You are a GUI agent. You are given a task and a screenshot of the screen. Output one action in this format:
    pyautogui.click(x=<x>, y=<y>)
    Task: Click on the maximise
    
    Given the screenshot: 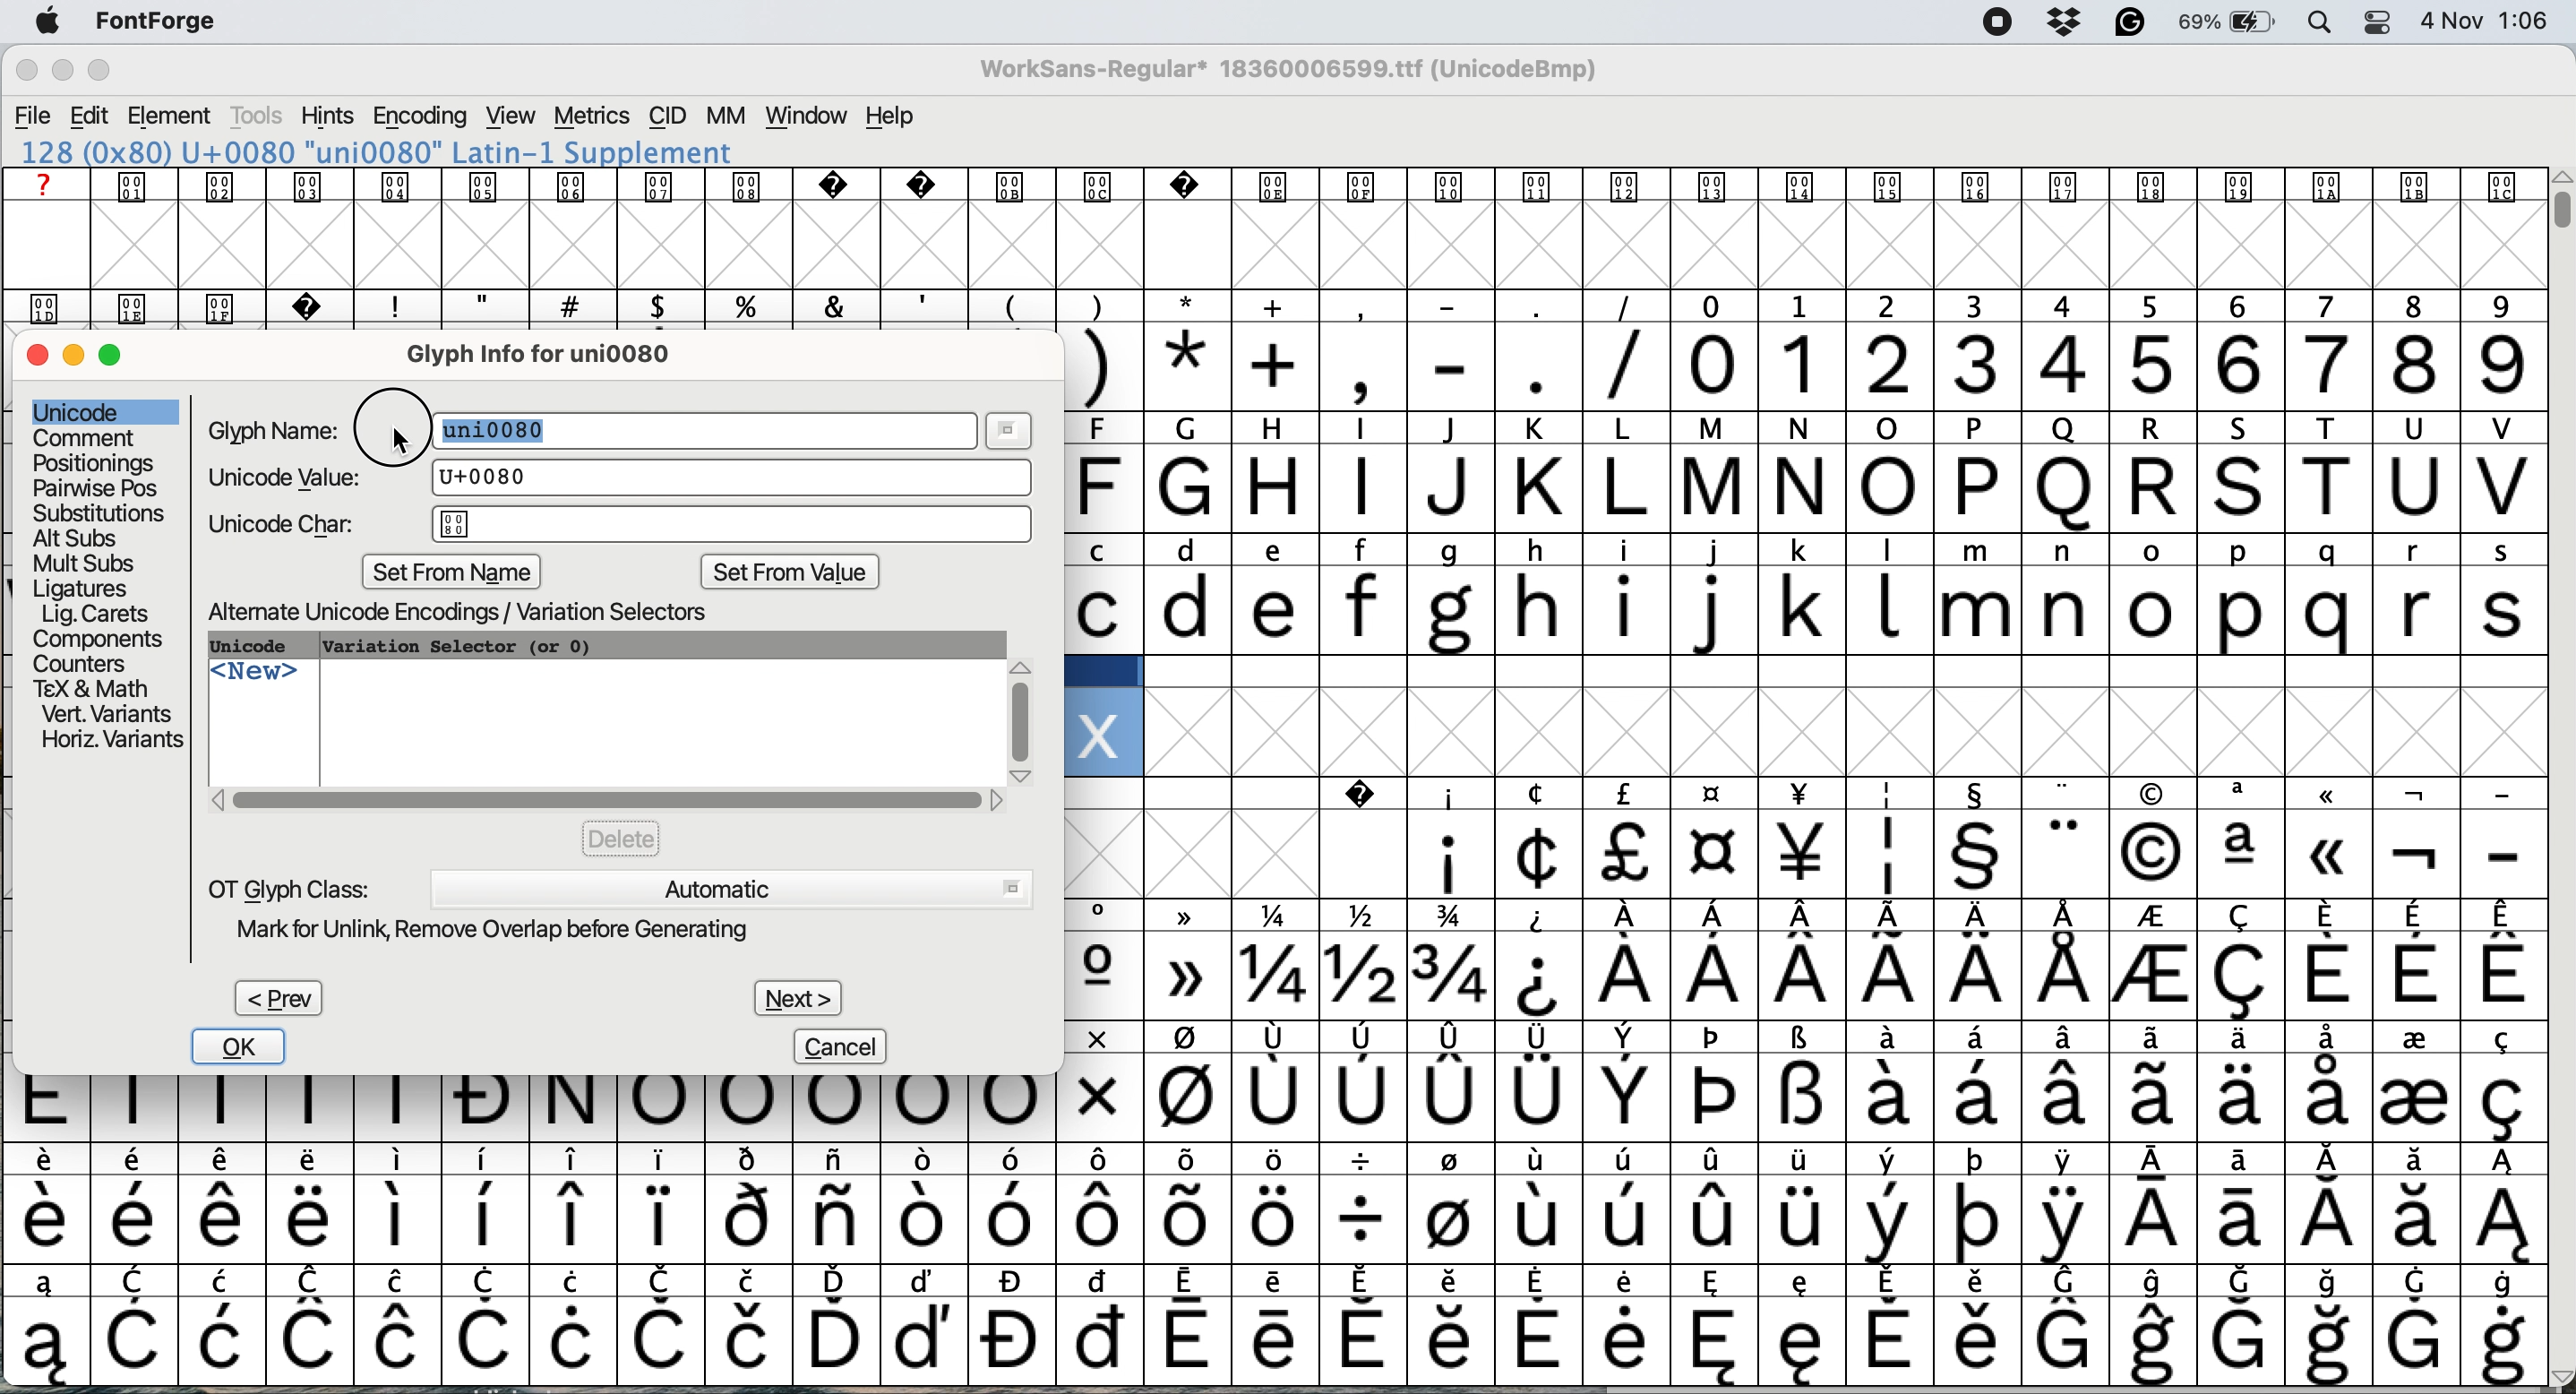 What is the action you would take?
    pyautogui.click(x=122, y=363)
    